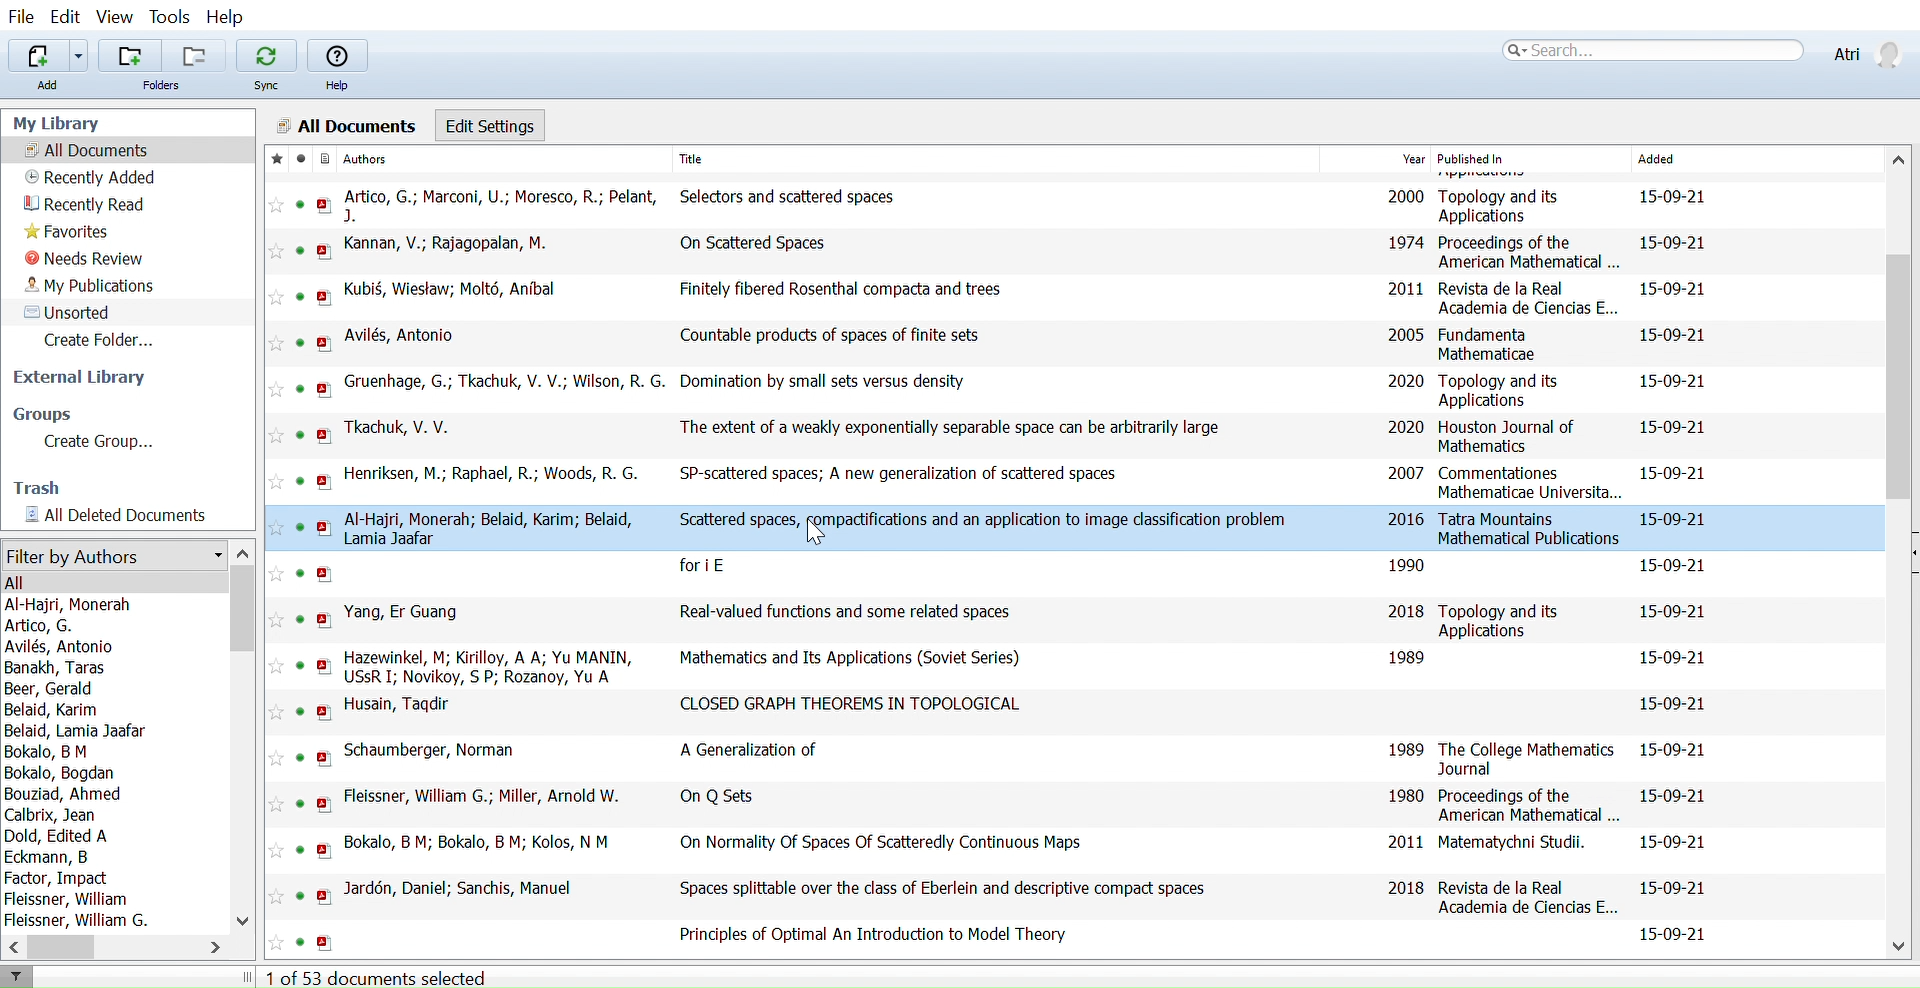 Image resolution: width=1920 pixels, height=988 pixels. I want to click on Sync, so click(267, 65).